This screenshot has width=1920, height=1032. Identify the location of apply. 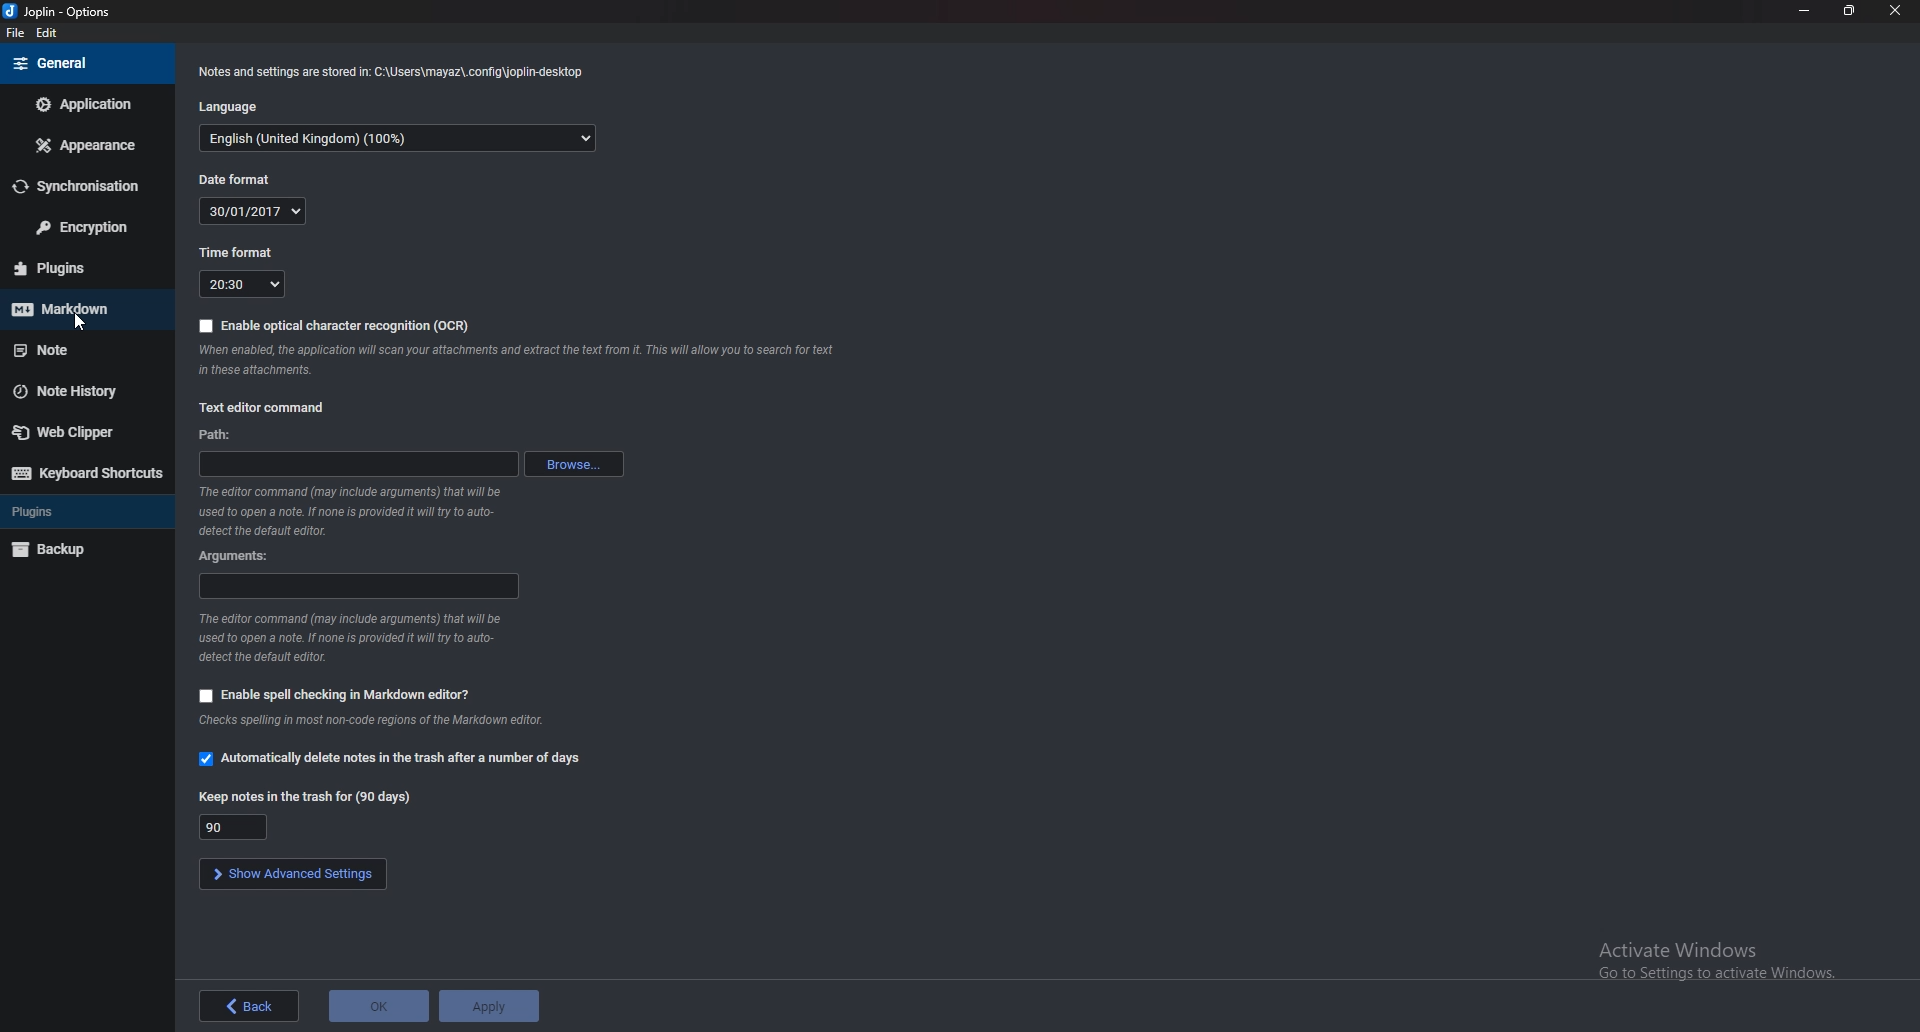
(490, 1006).